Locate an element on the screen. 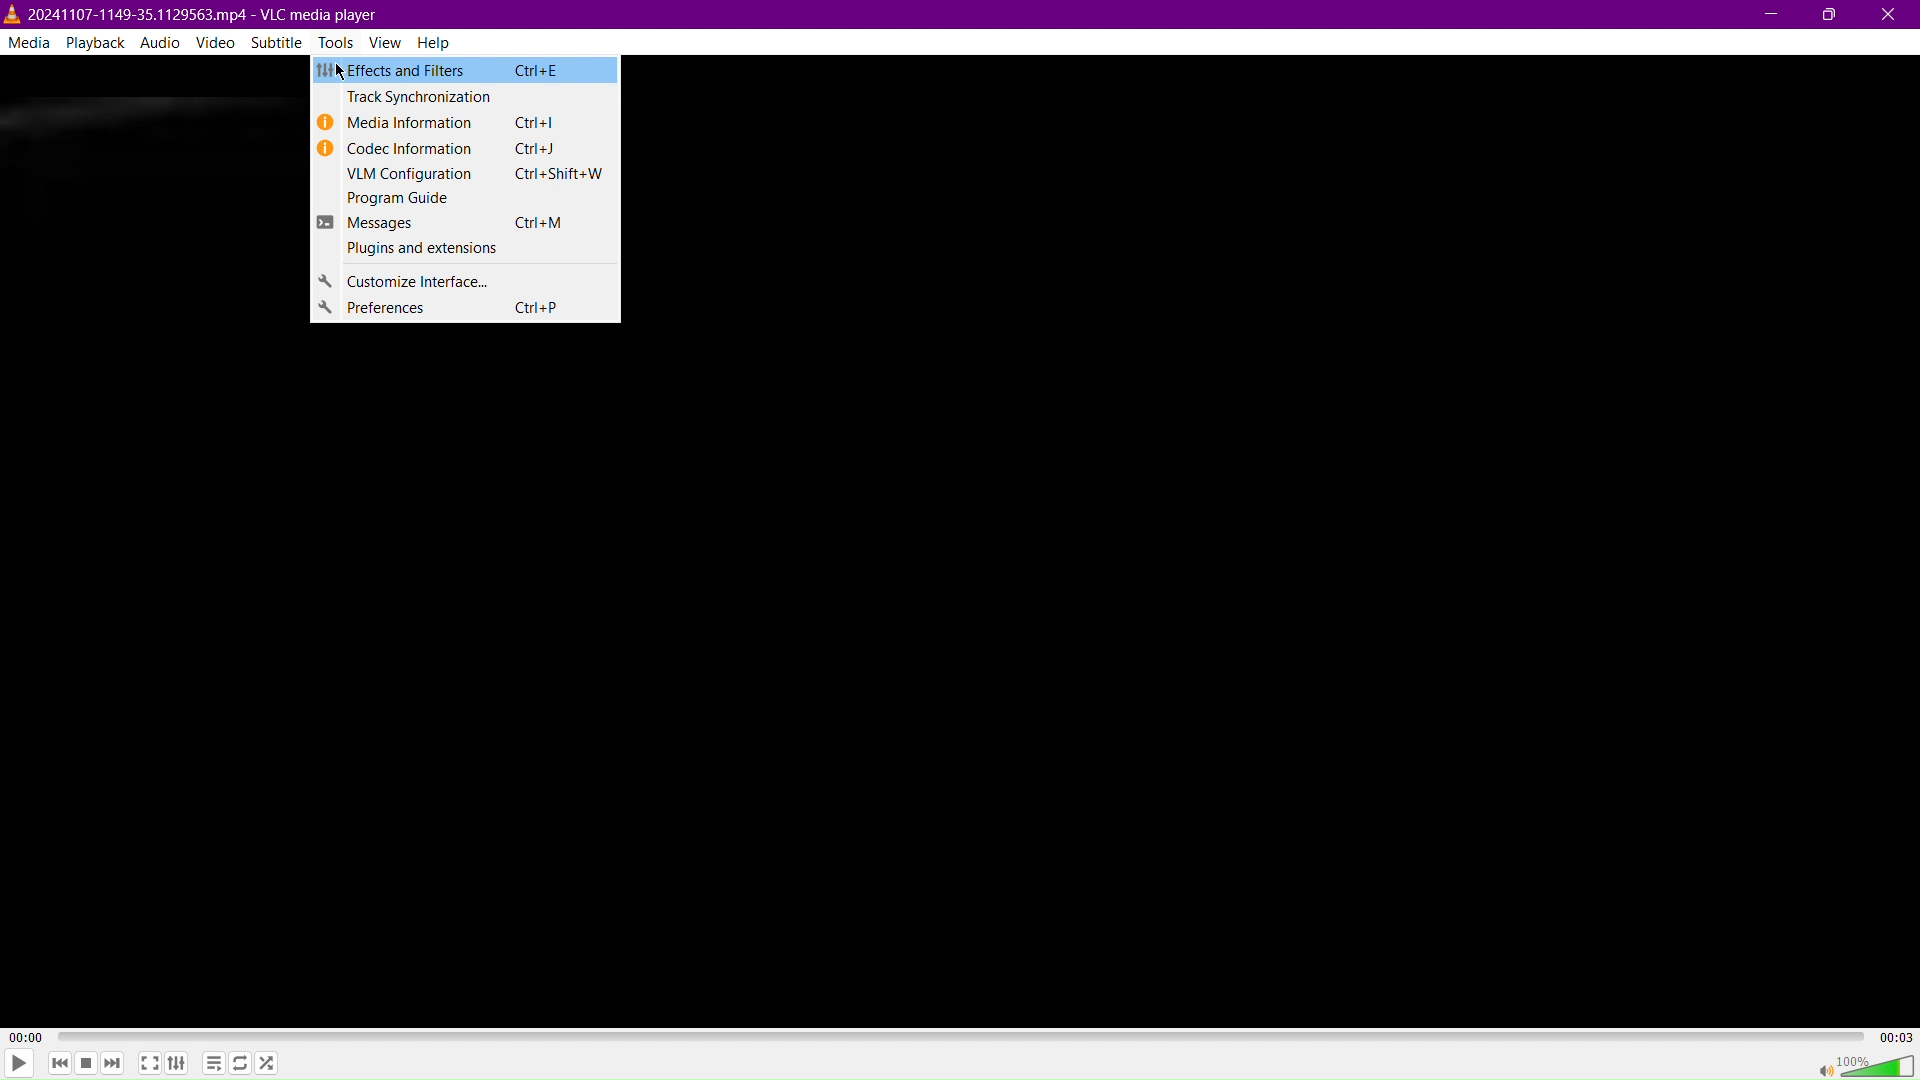 This screenshot has height=1080, width=1920. 2024107-1149-35.1129563.mp4 - VLC media player is located at coordinates (192, 12).